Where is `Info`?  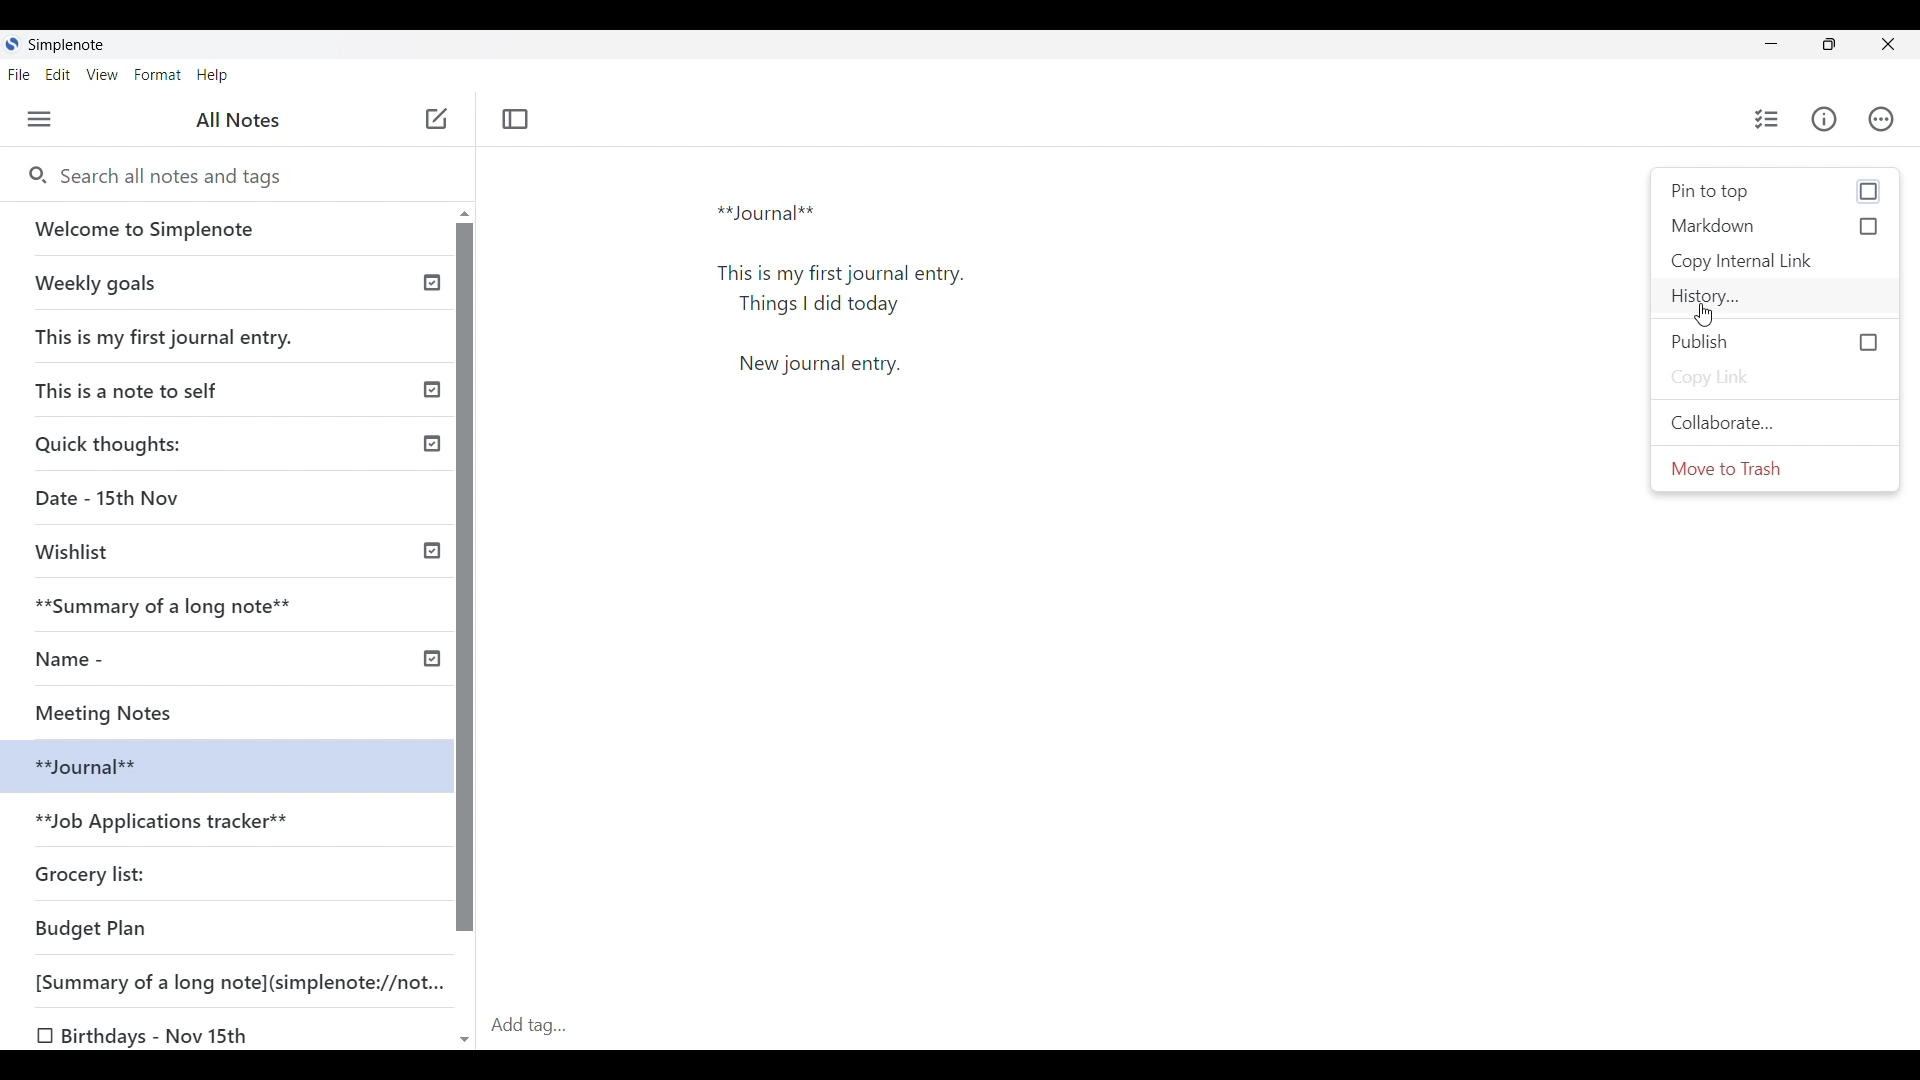 Info is located at coordinates (1823, 118).